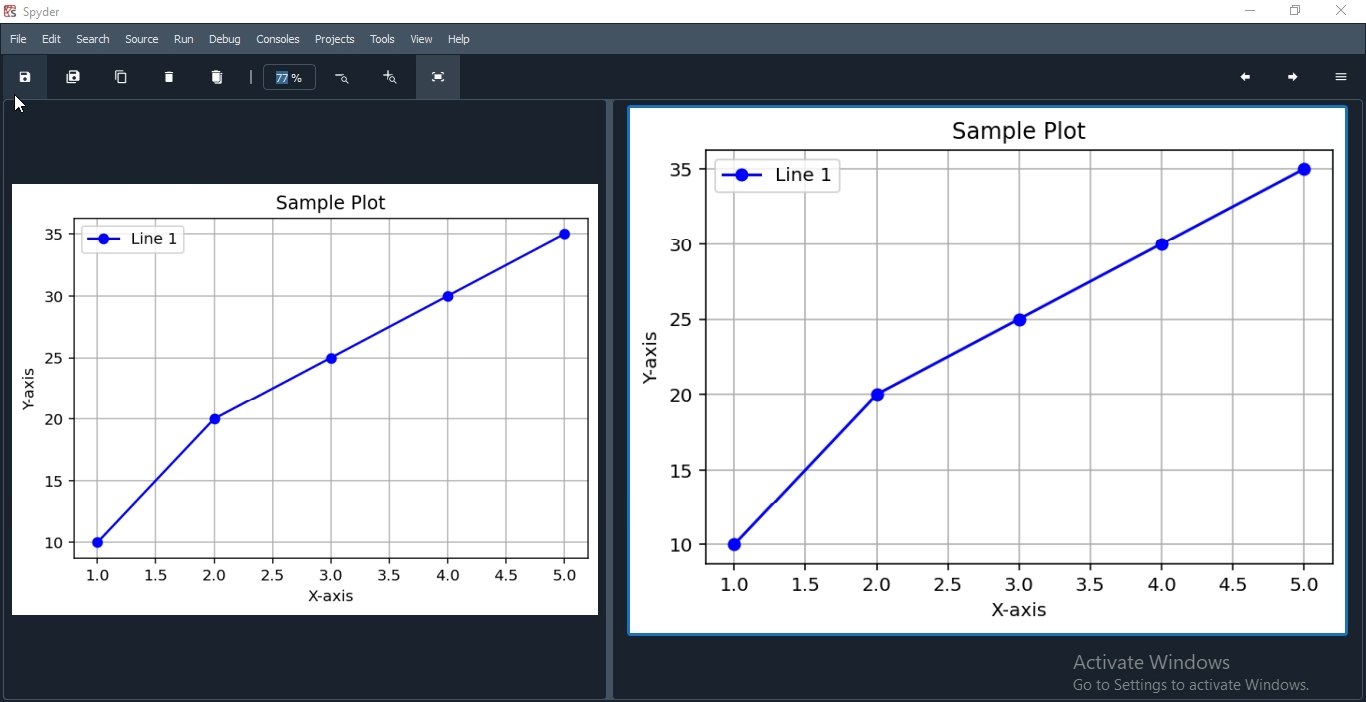  I want to click on full screen, so click(440, 78).